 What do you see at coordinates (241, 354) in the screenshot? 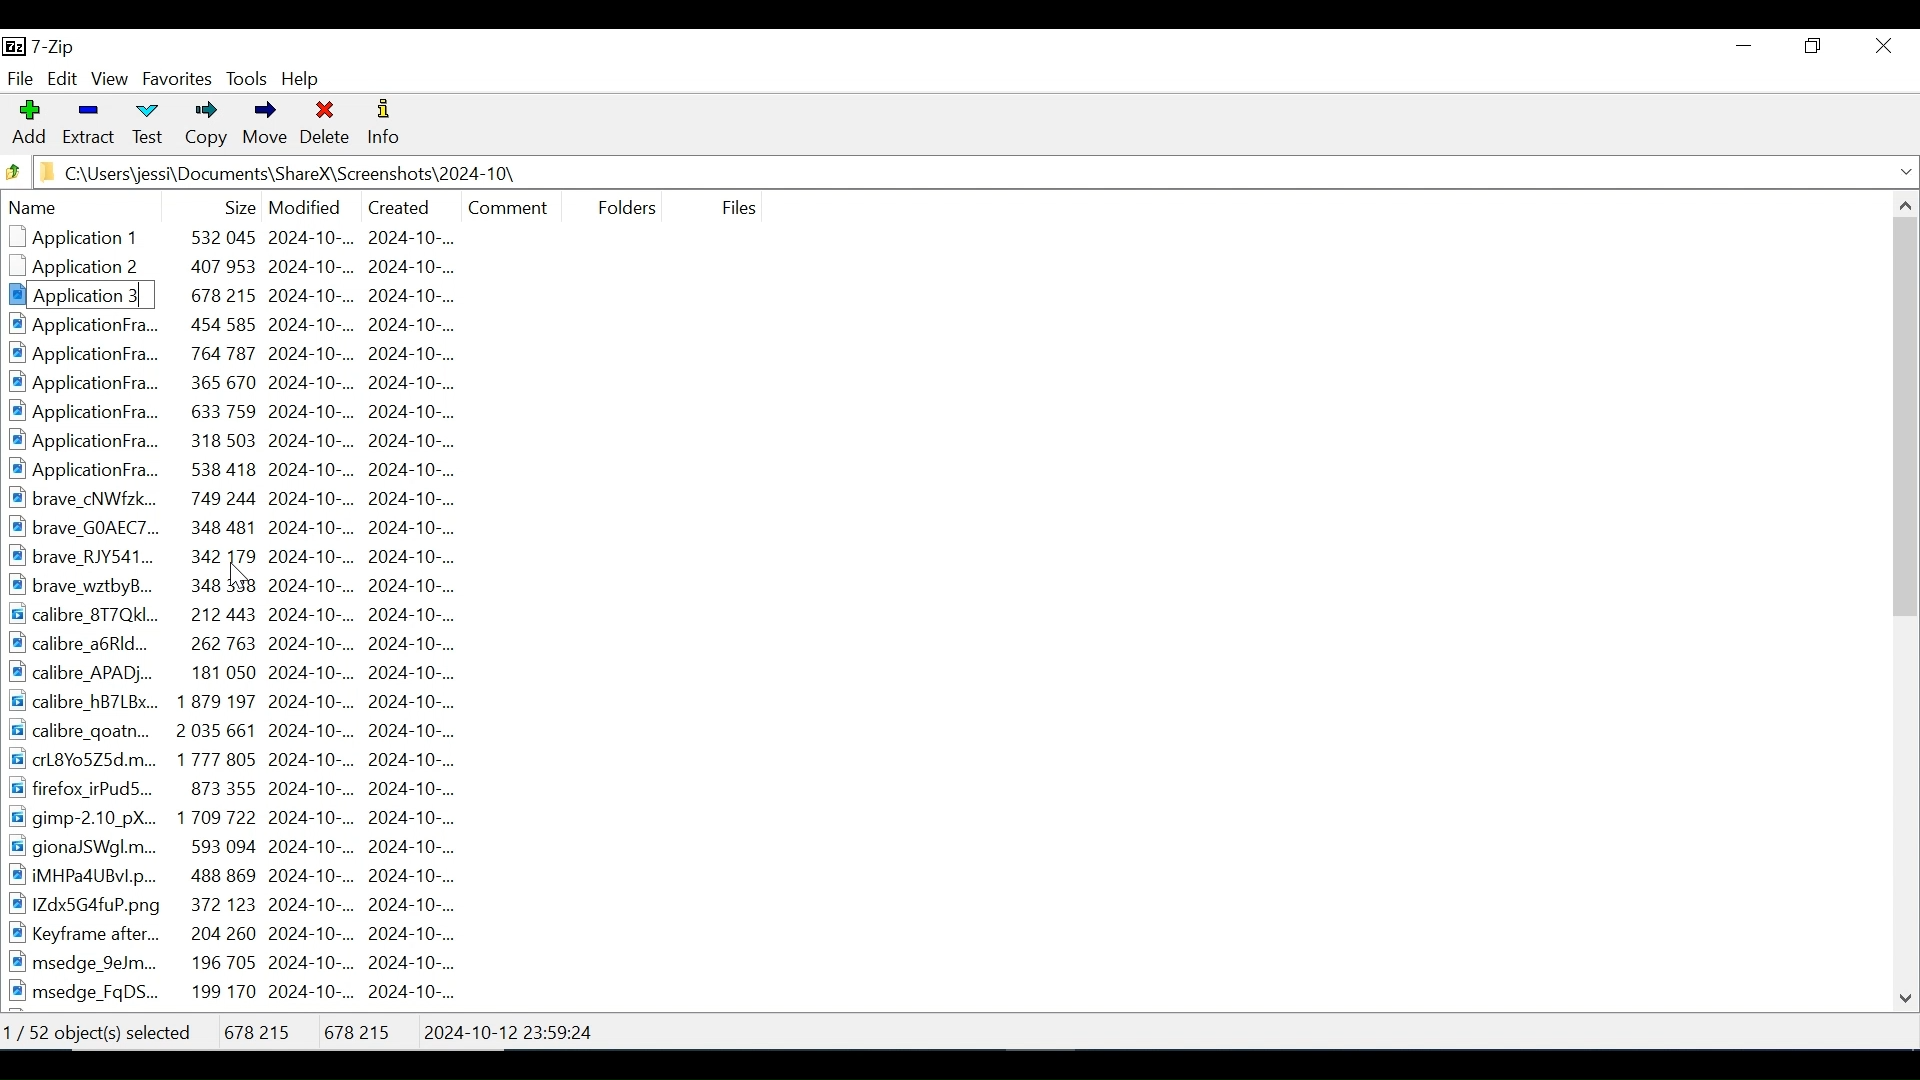
I see `Applicationfra.. ~~ 764 787 2024-10-.. 2024-10-..` at bounding box center [241, 354].